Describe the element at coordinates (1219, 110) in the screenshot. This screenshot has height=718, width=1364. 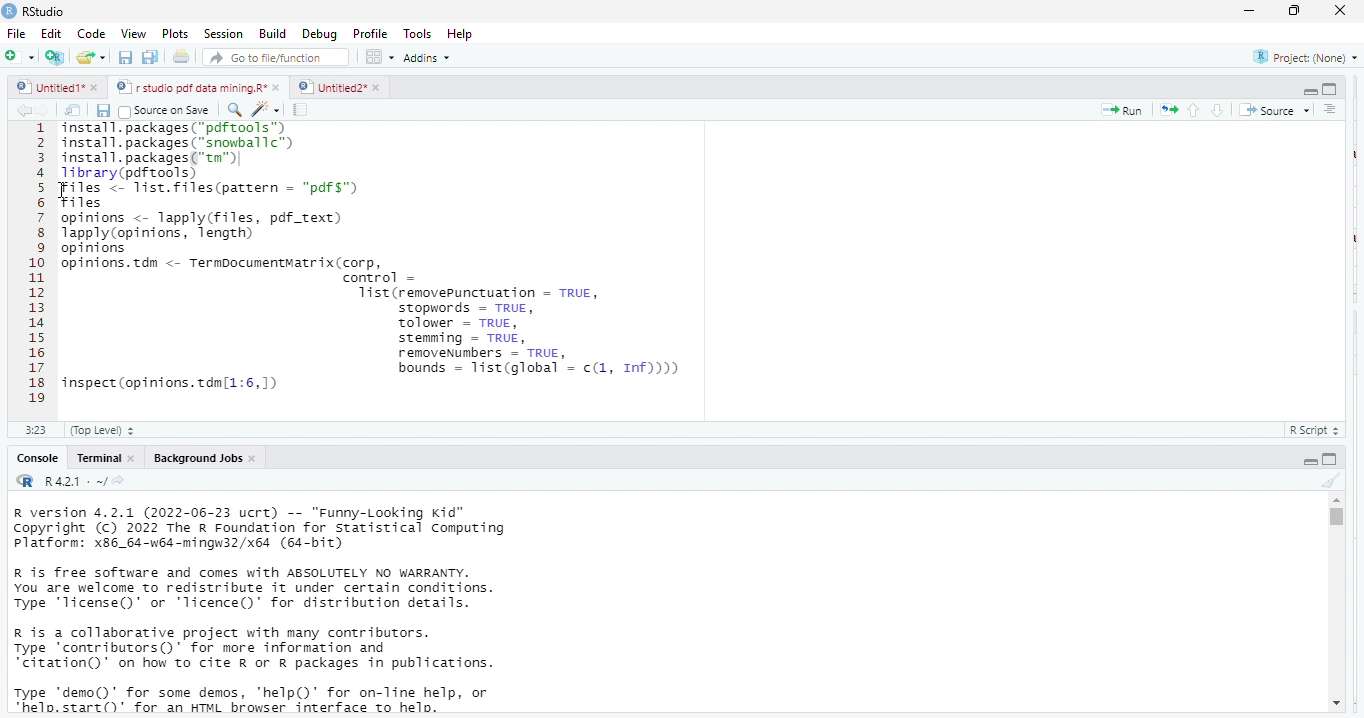
I see `go to next section/chunk` at that location.